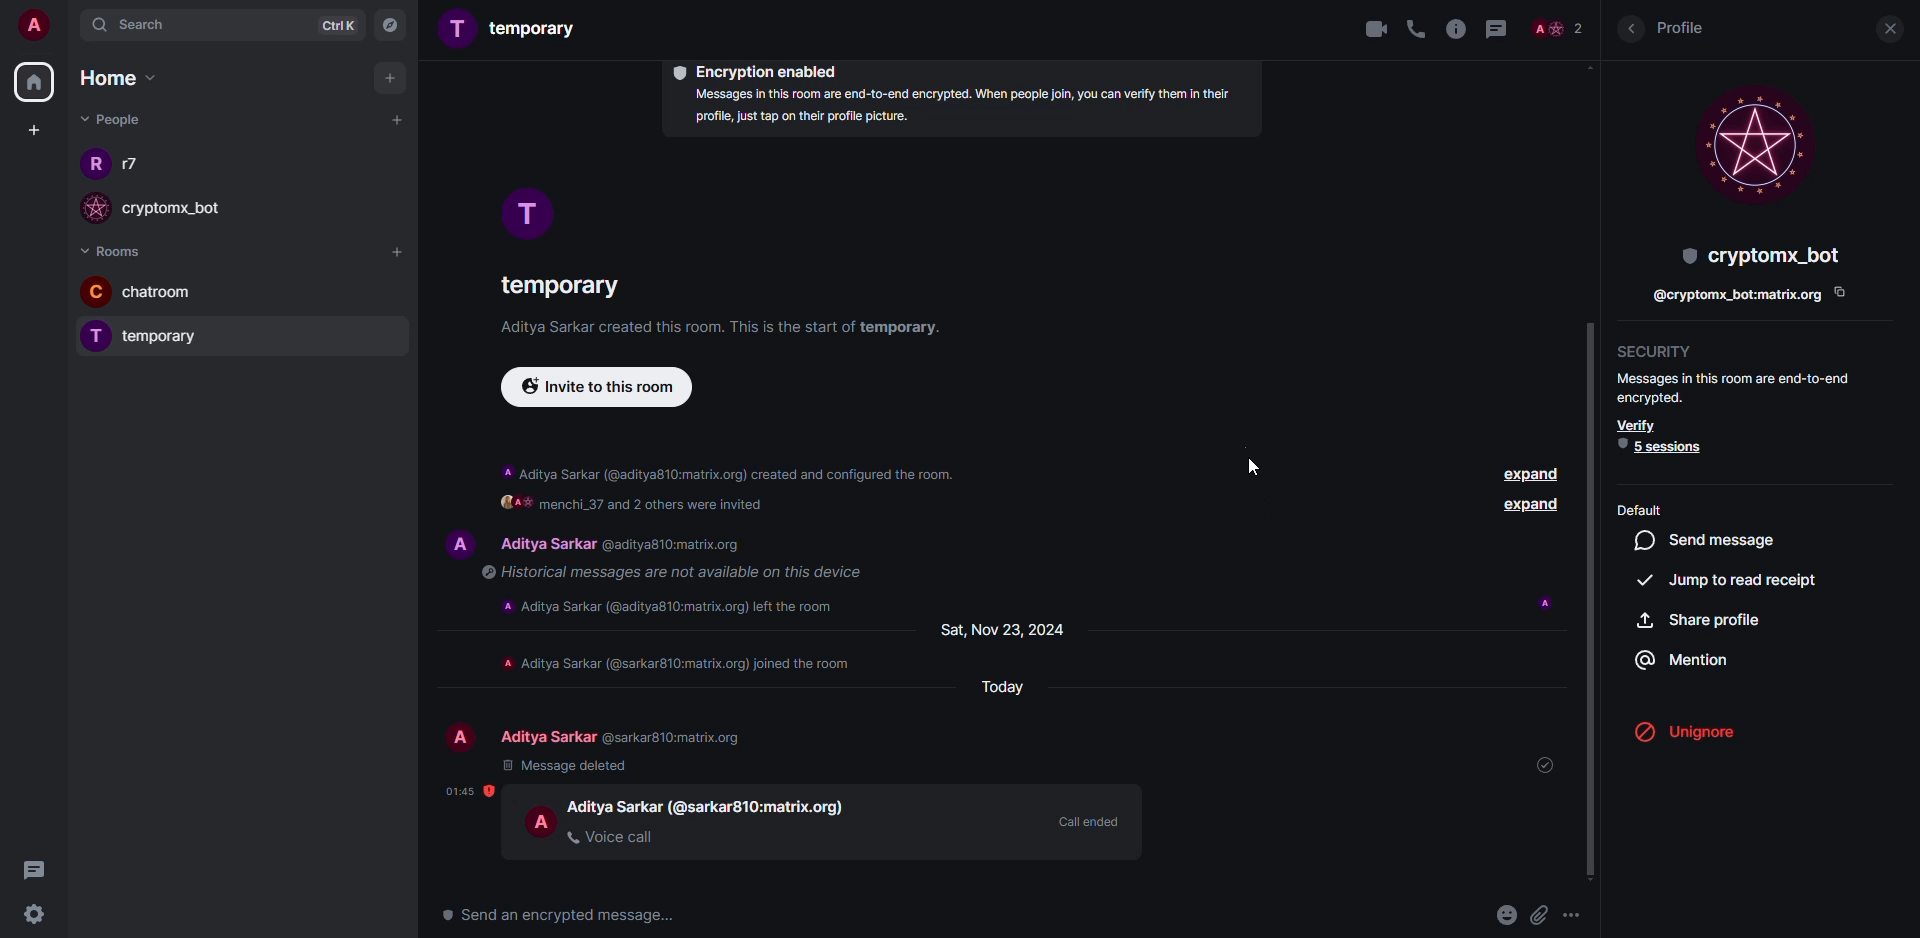 This screenshot has height=938, width=1920. I want to click on expand, so click(1875, 732).